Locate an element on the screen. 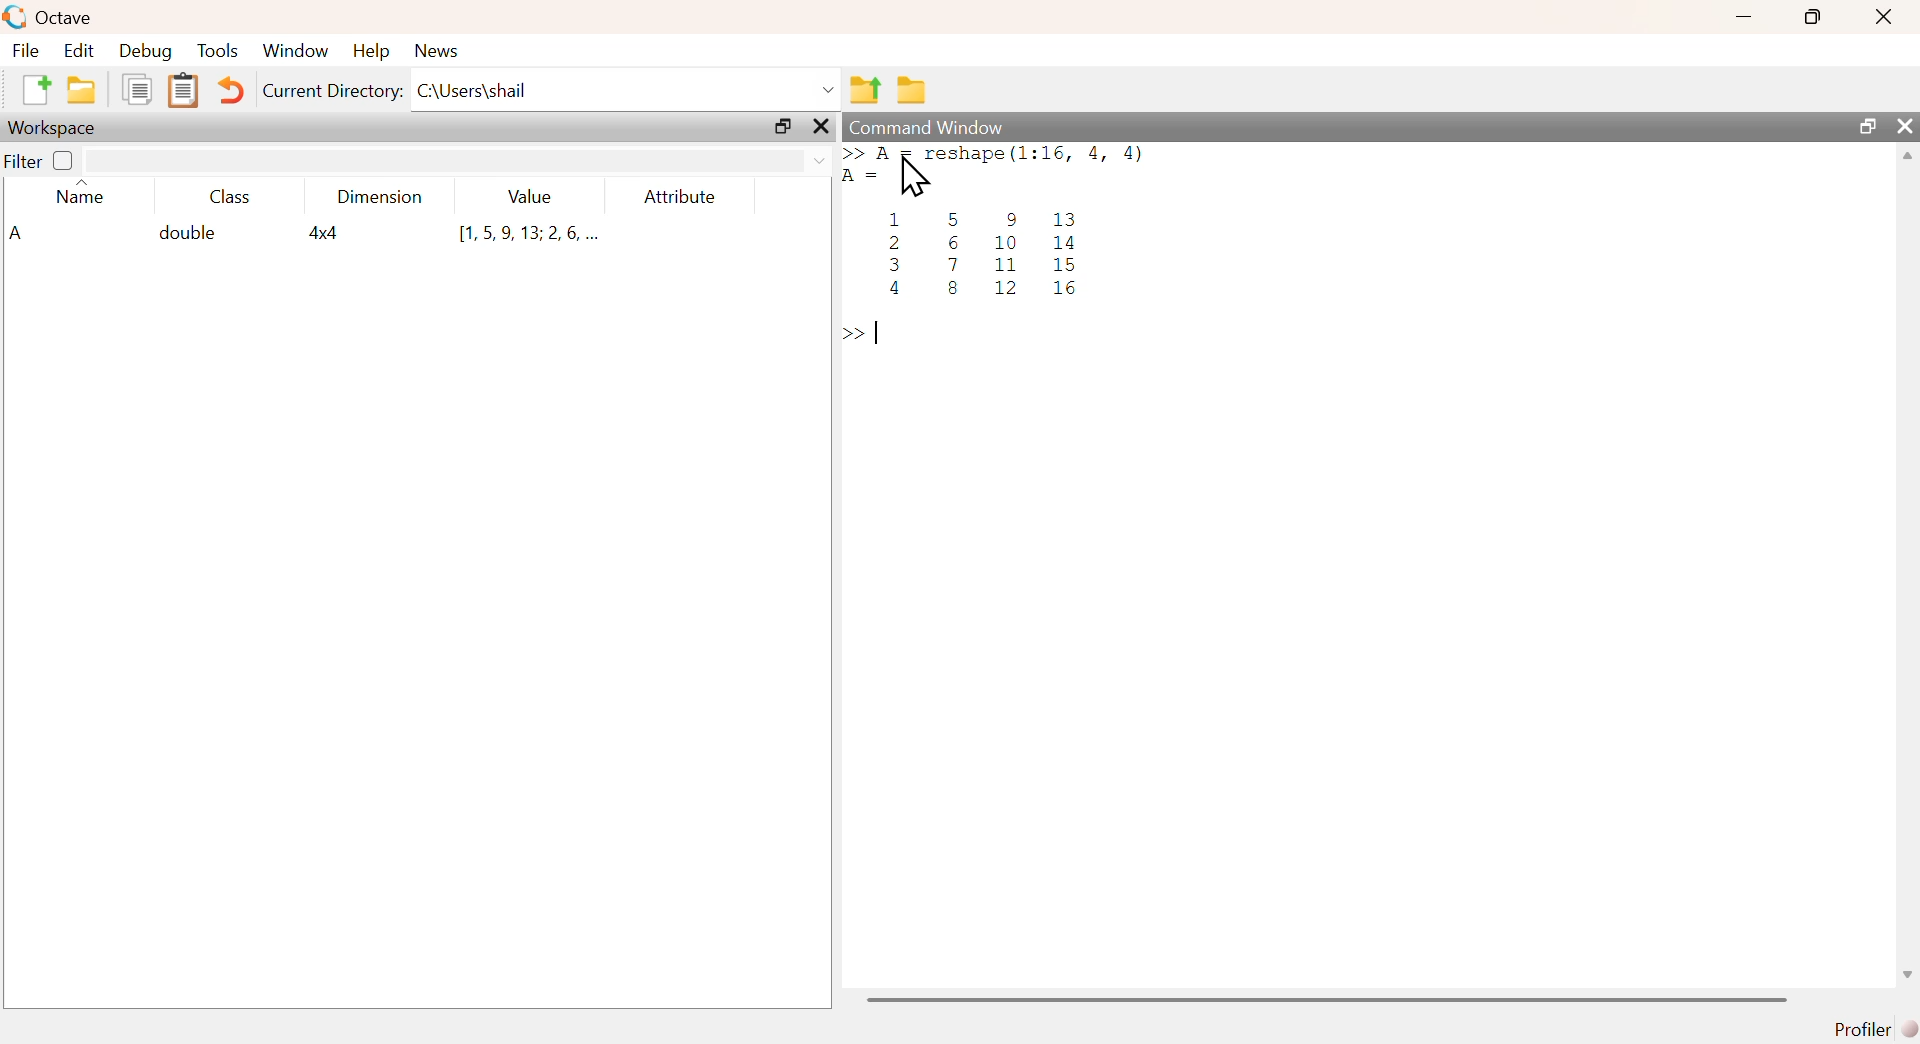 Image resolution: width=1920 pixels, height=1044 pixels. one directory up is located at coordinates (865, 90).